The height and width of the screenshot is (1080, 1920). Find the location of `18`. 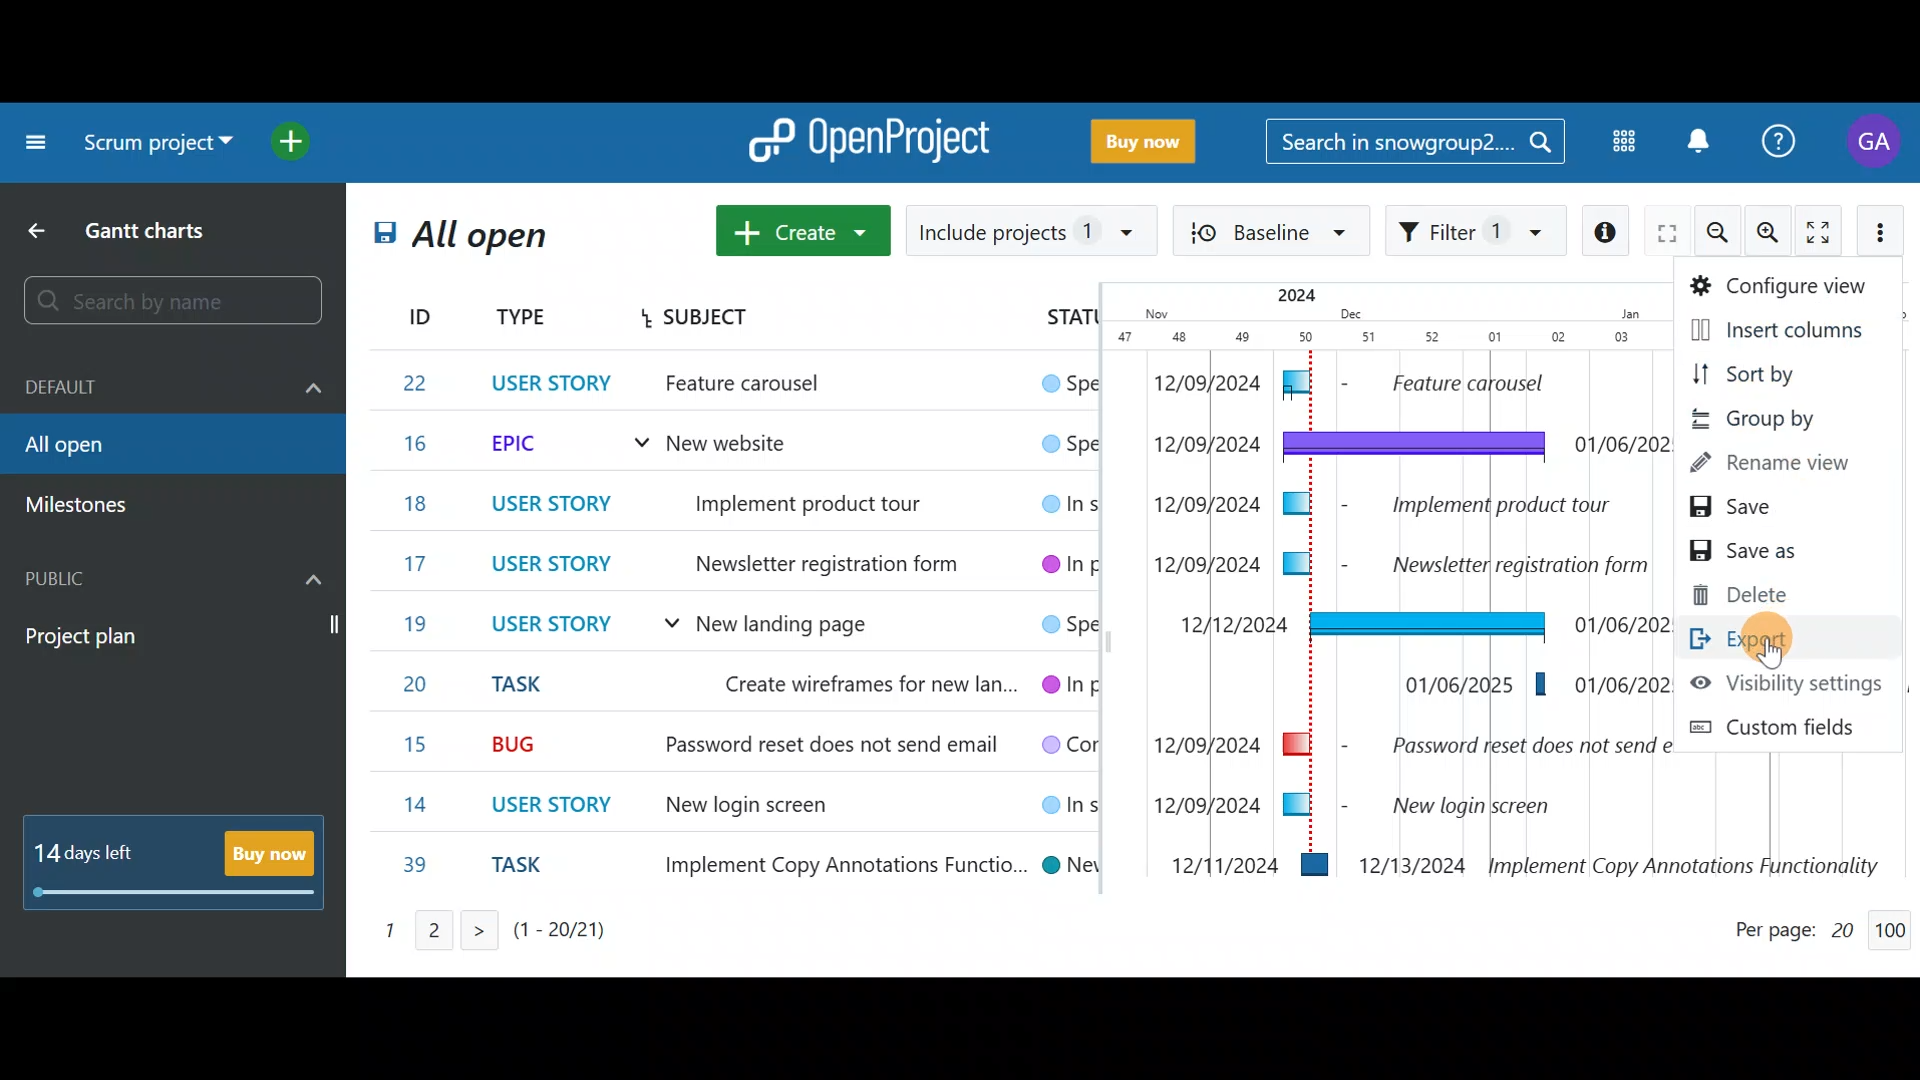

18 is located at coordinates (414, 505).